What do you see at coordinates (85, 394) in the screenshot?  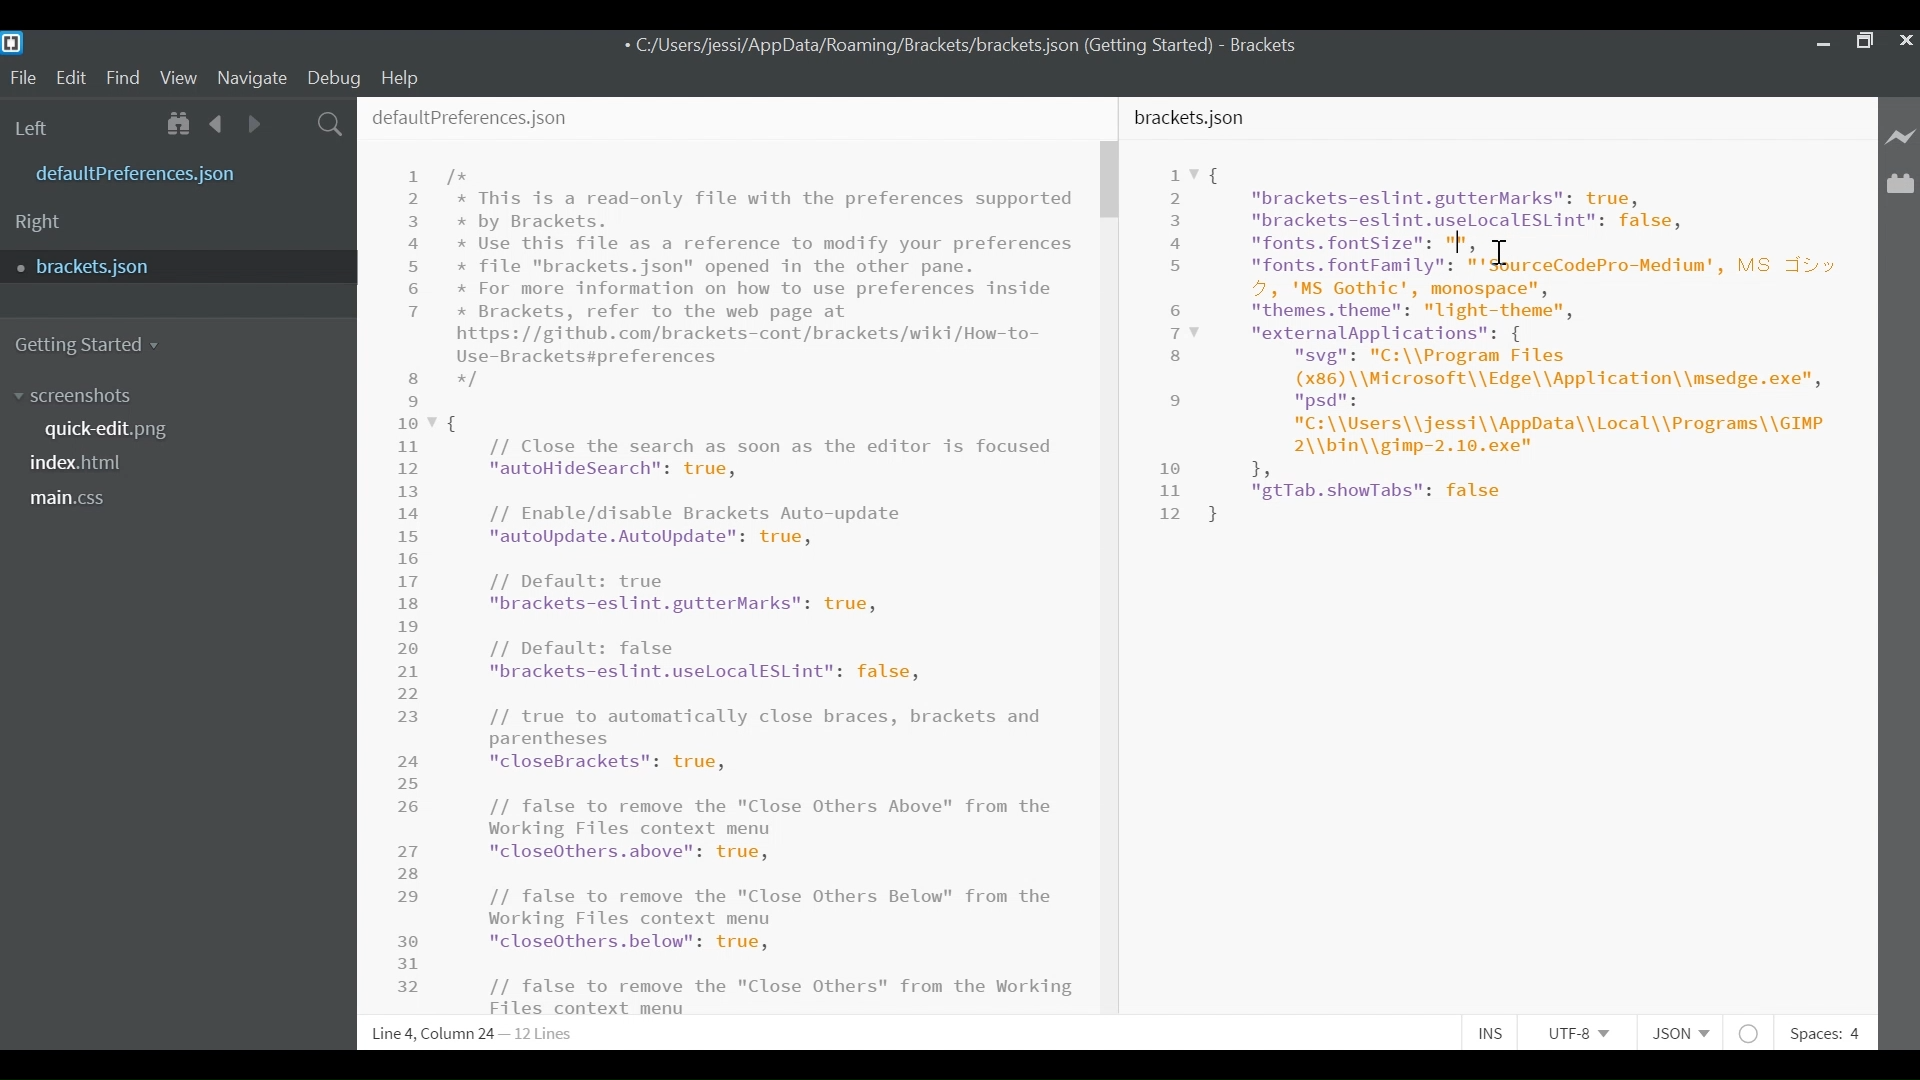 I see `screenshot` at bounding box center [85, 394].